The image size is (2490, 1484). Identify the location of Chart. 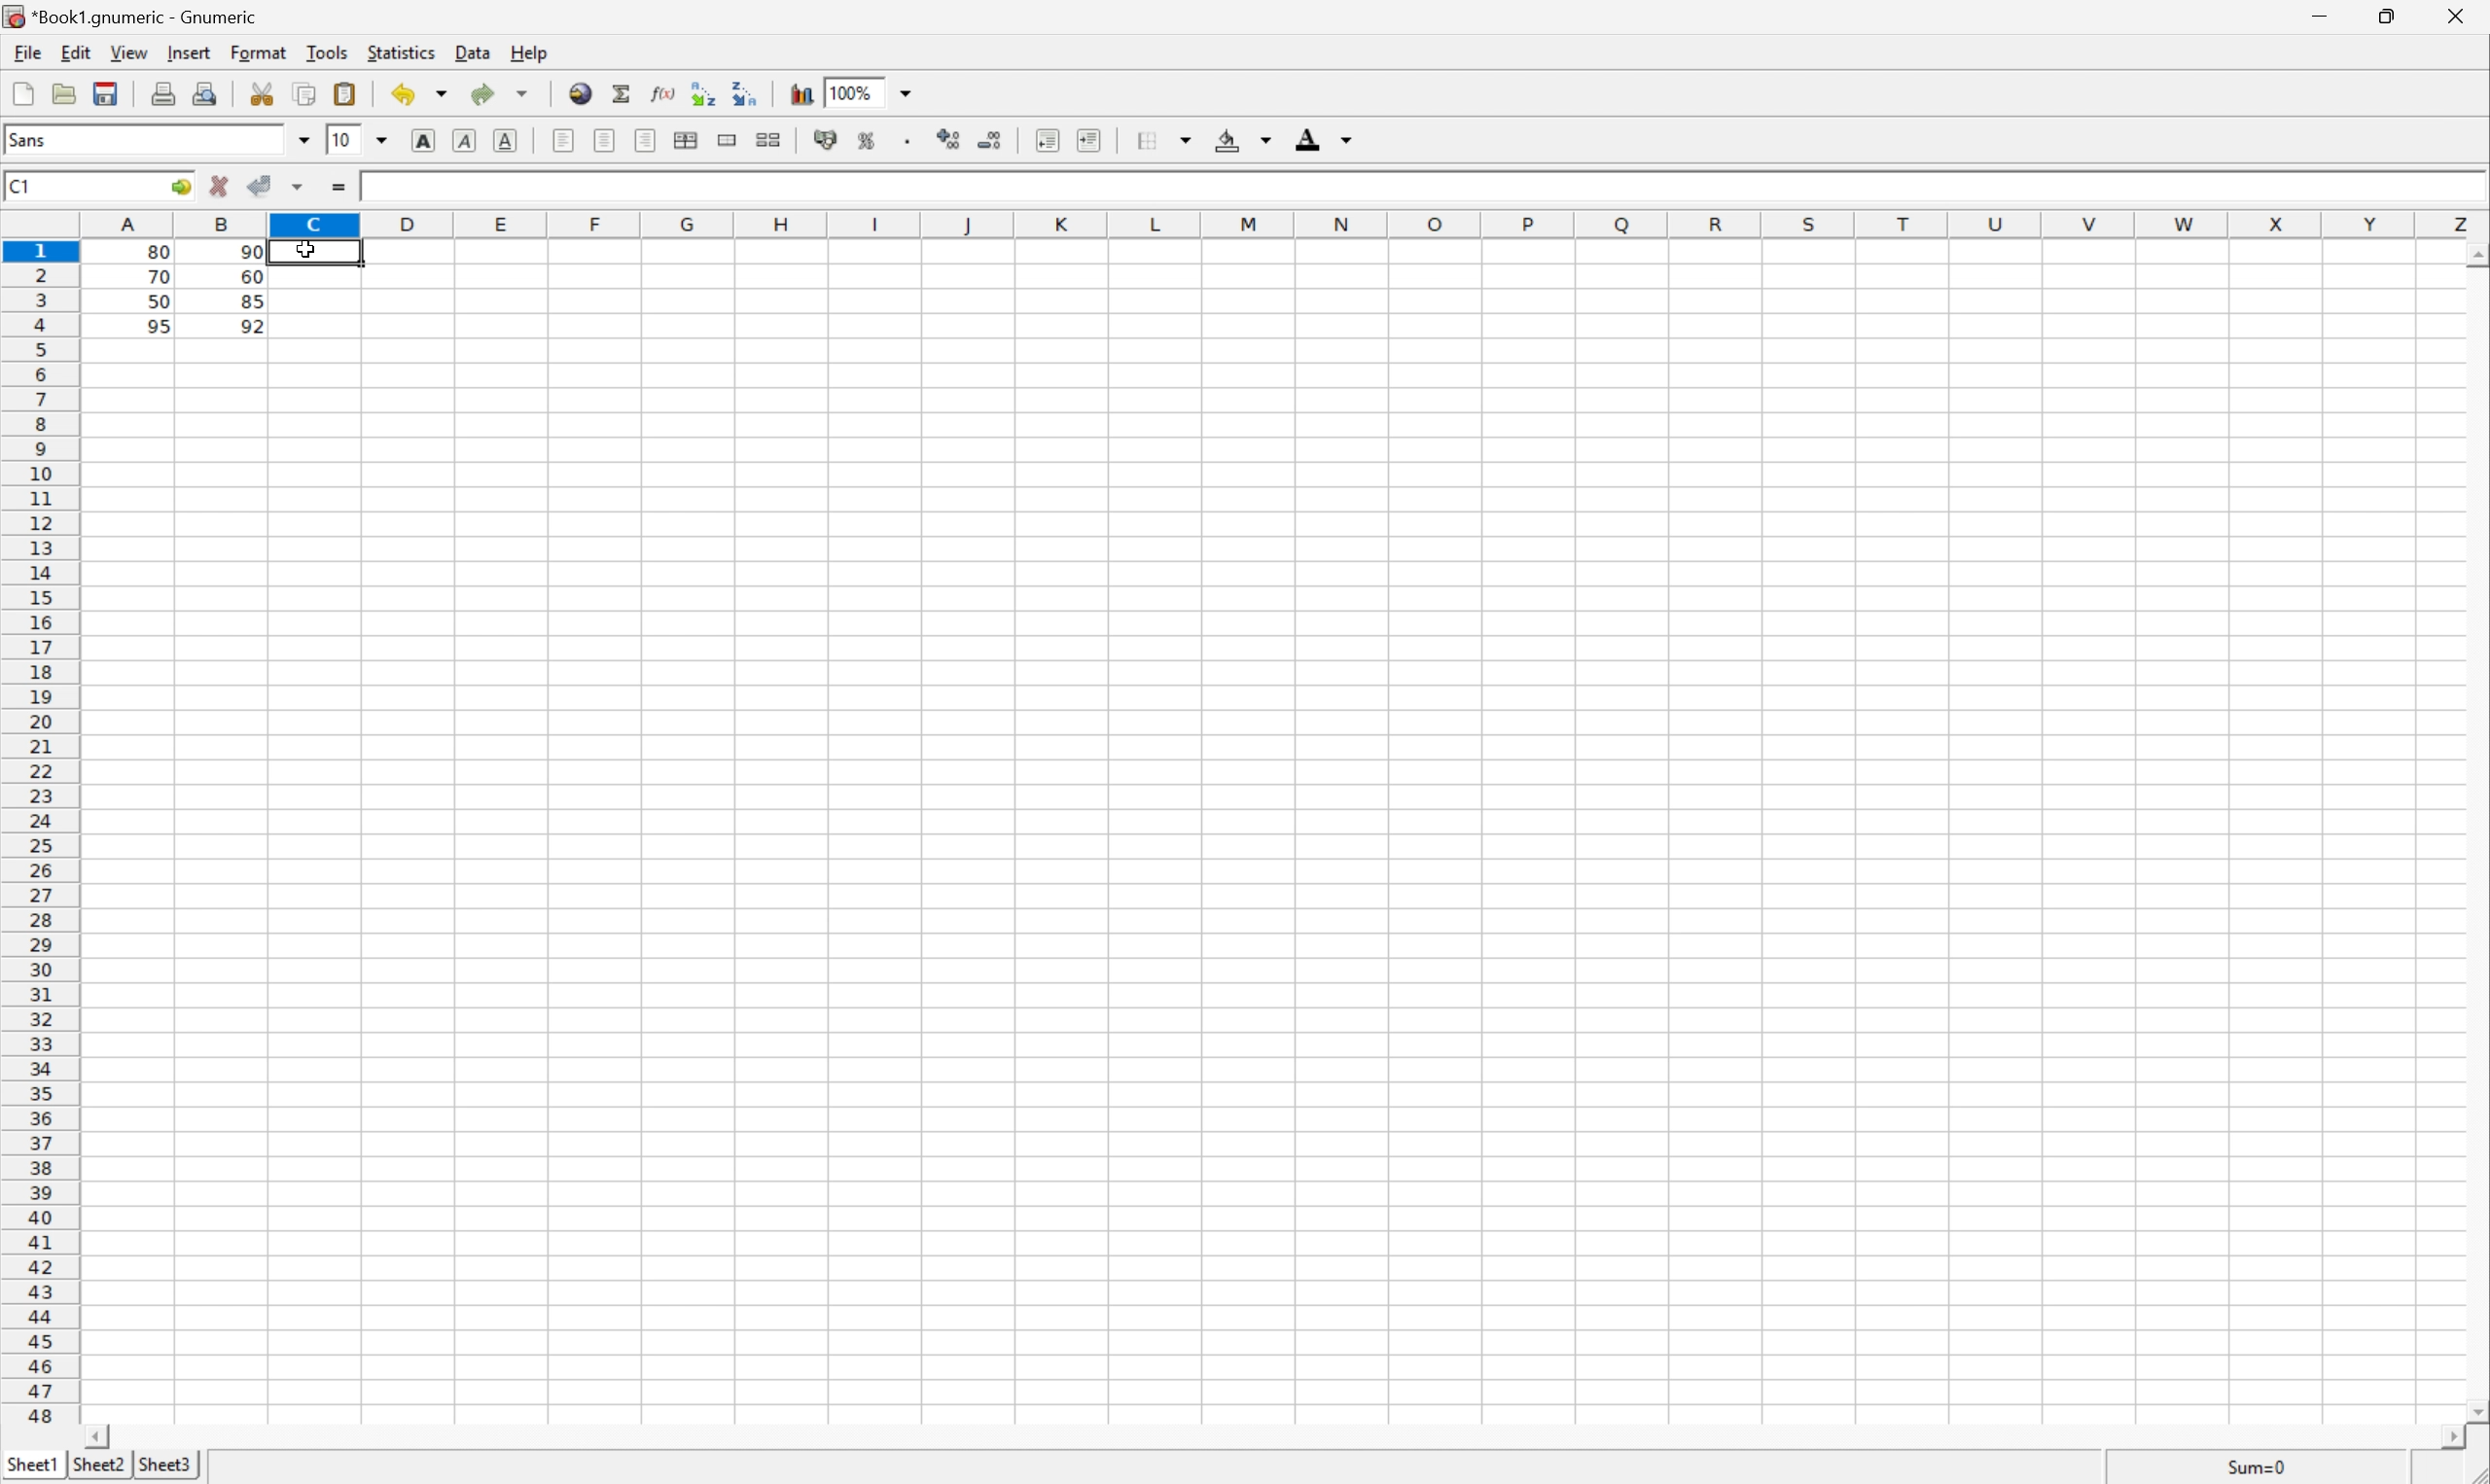
(797, 93).